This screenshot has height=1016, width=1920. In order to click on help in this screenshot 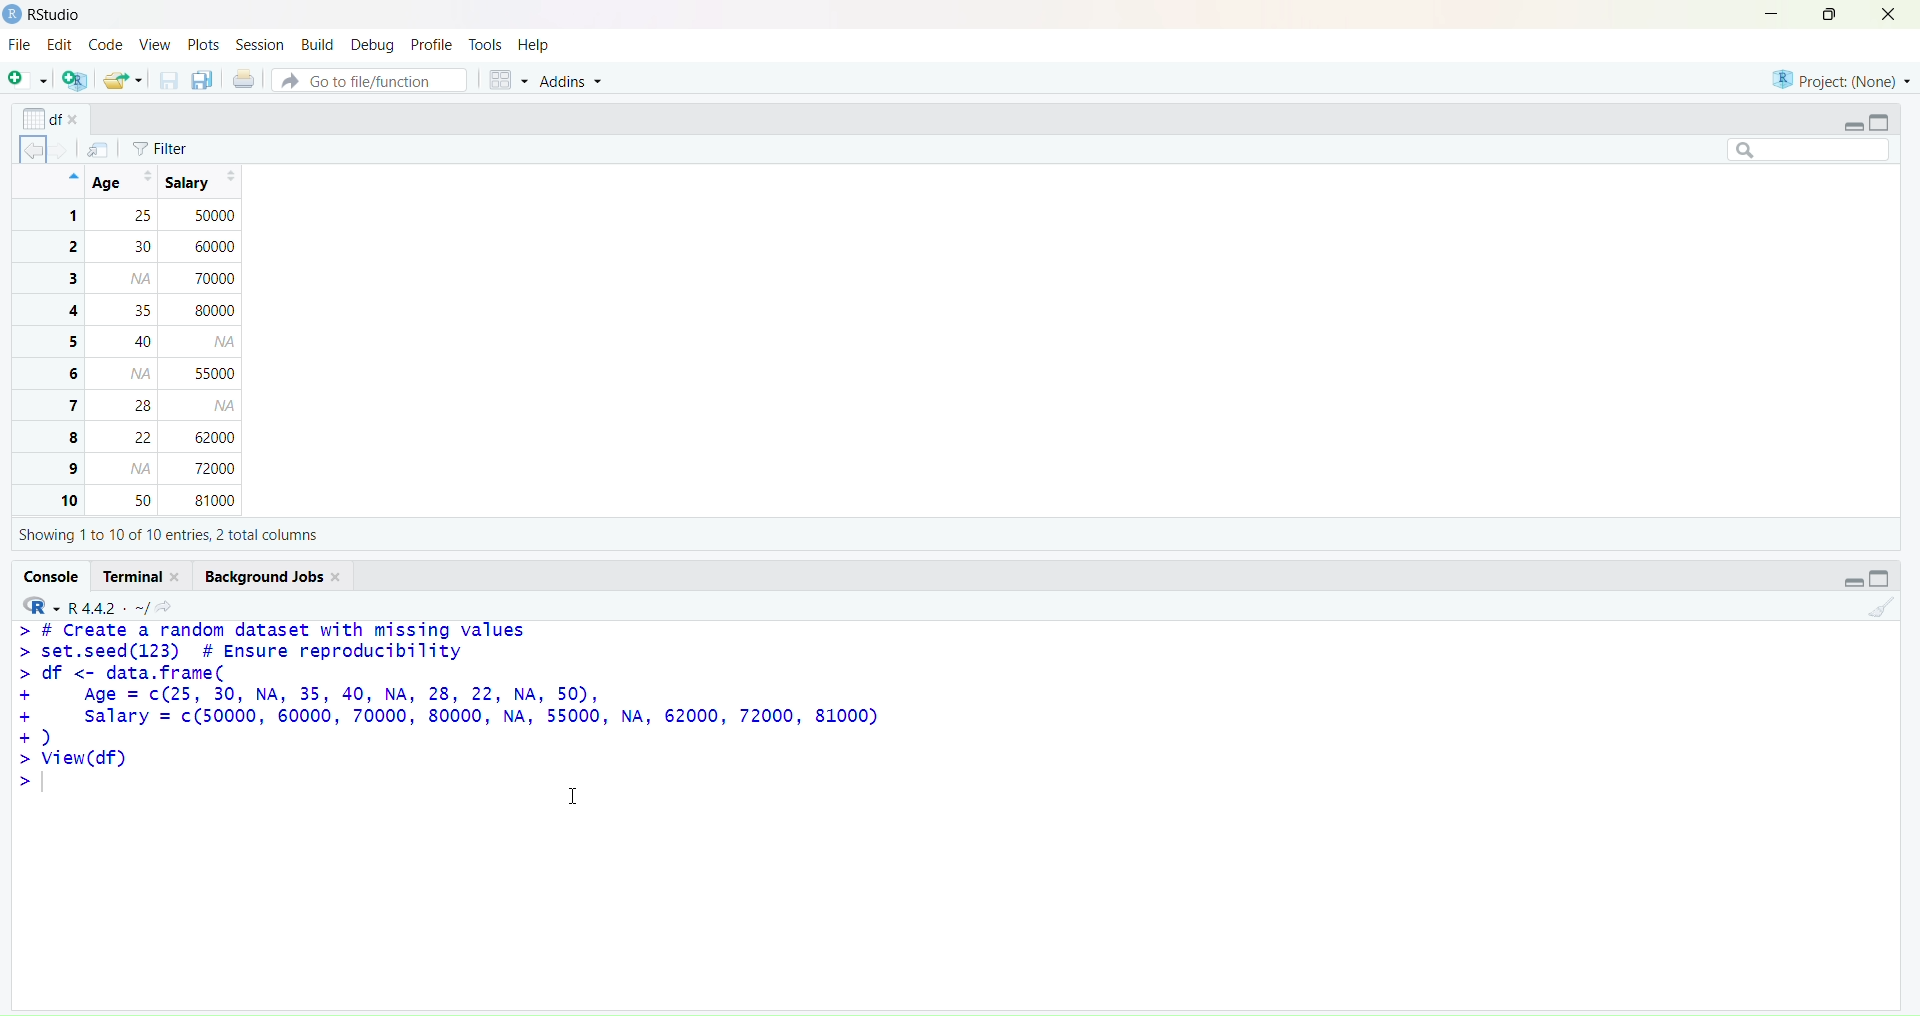, I will do `click(535, 45)`.